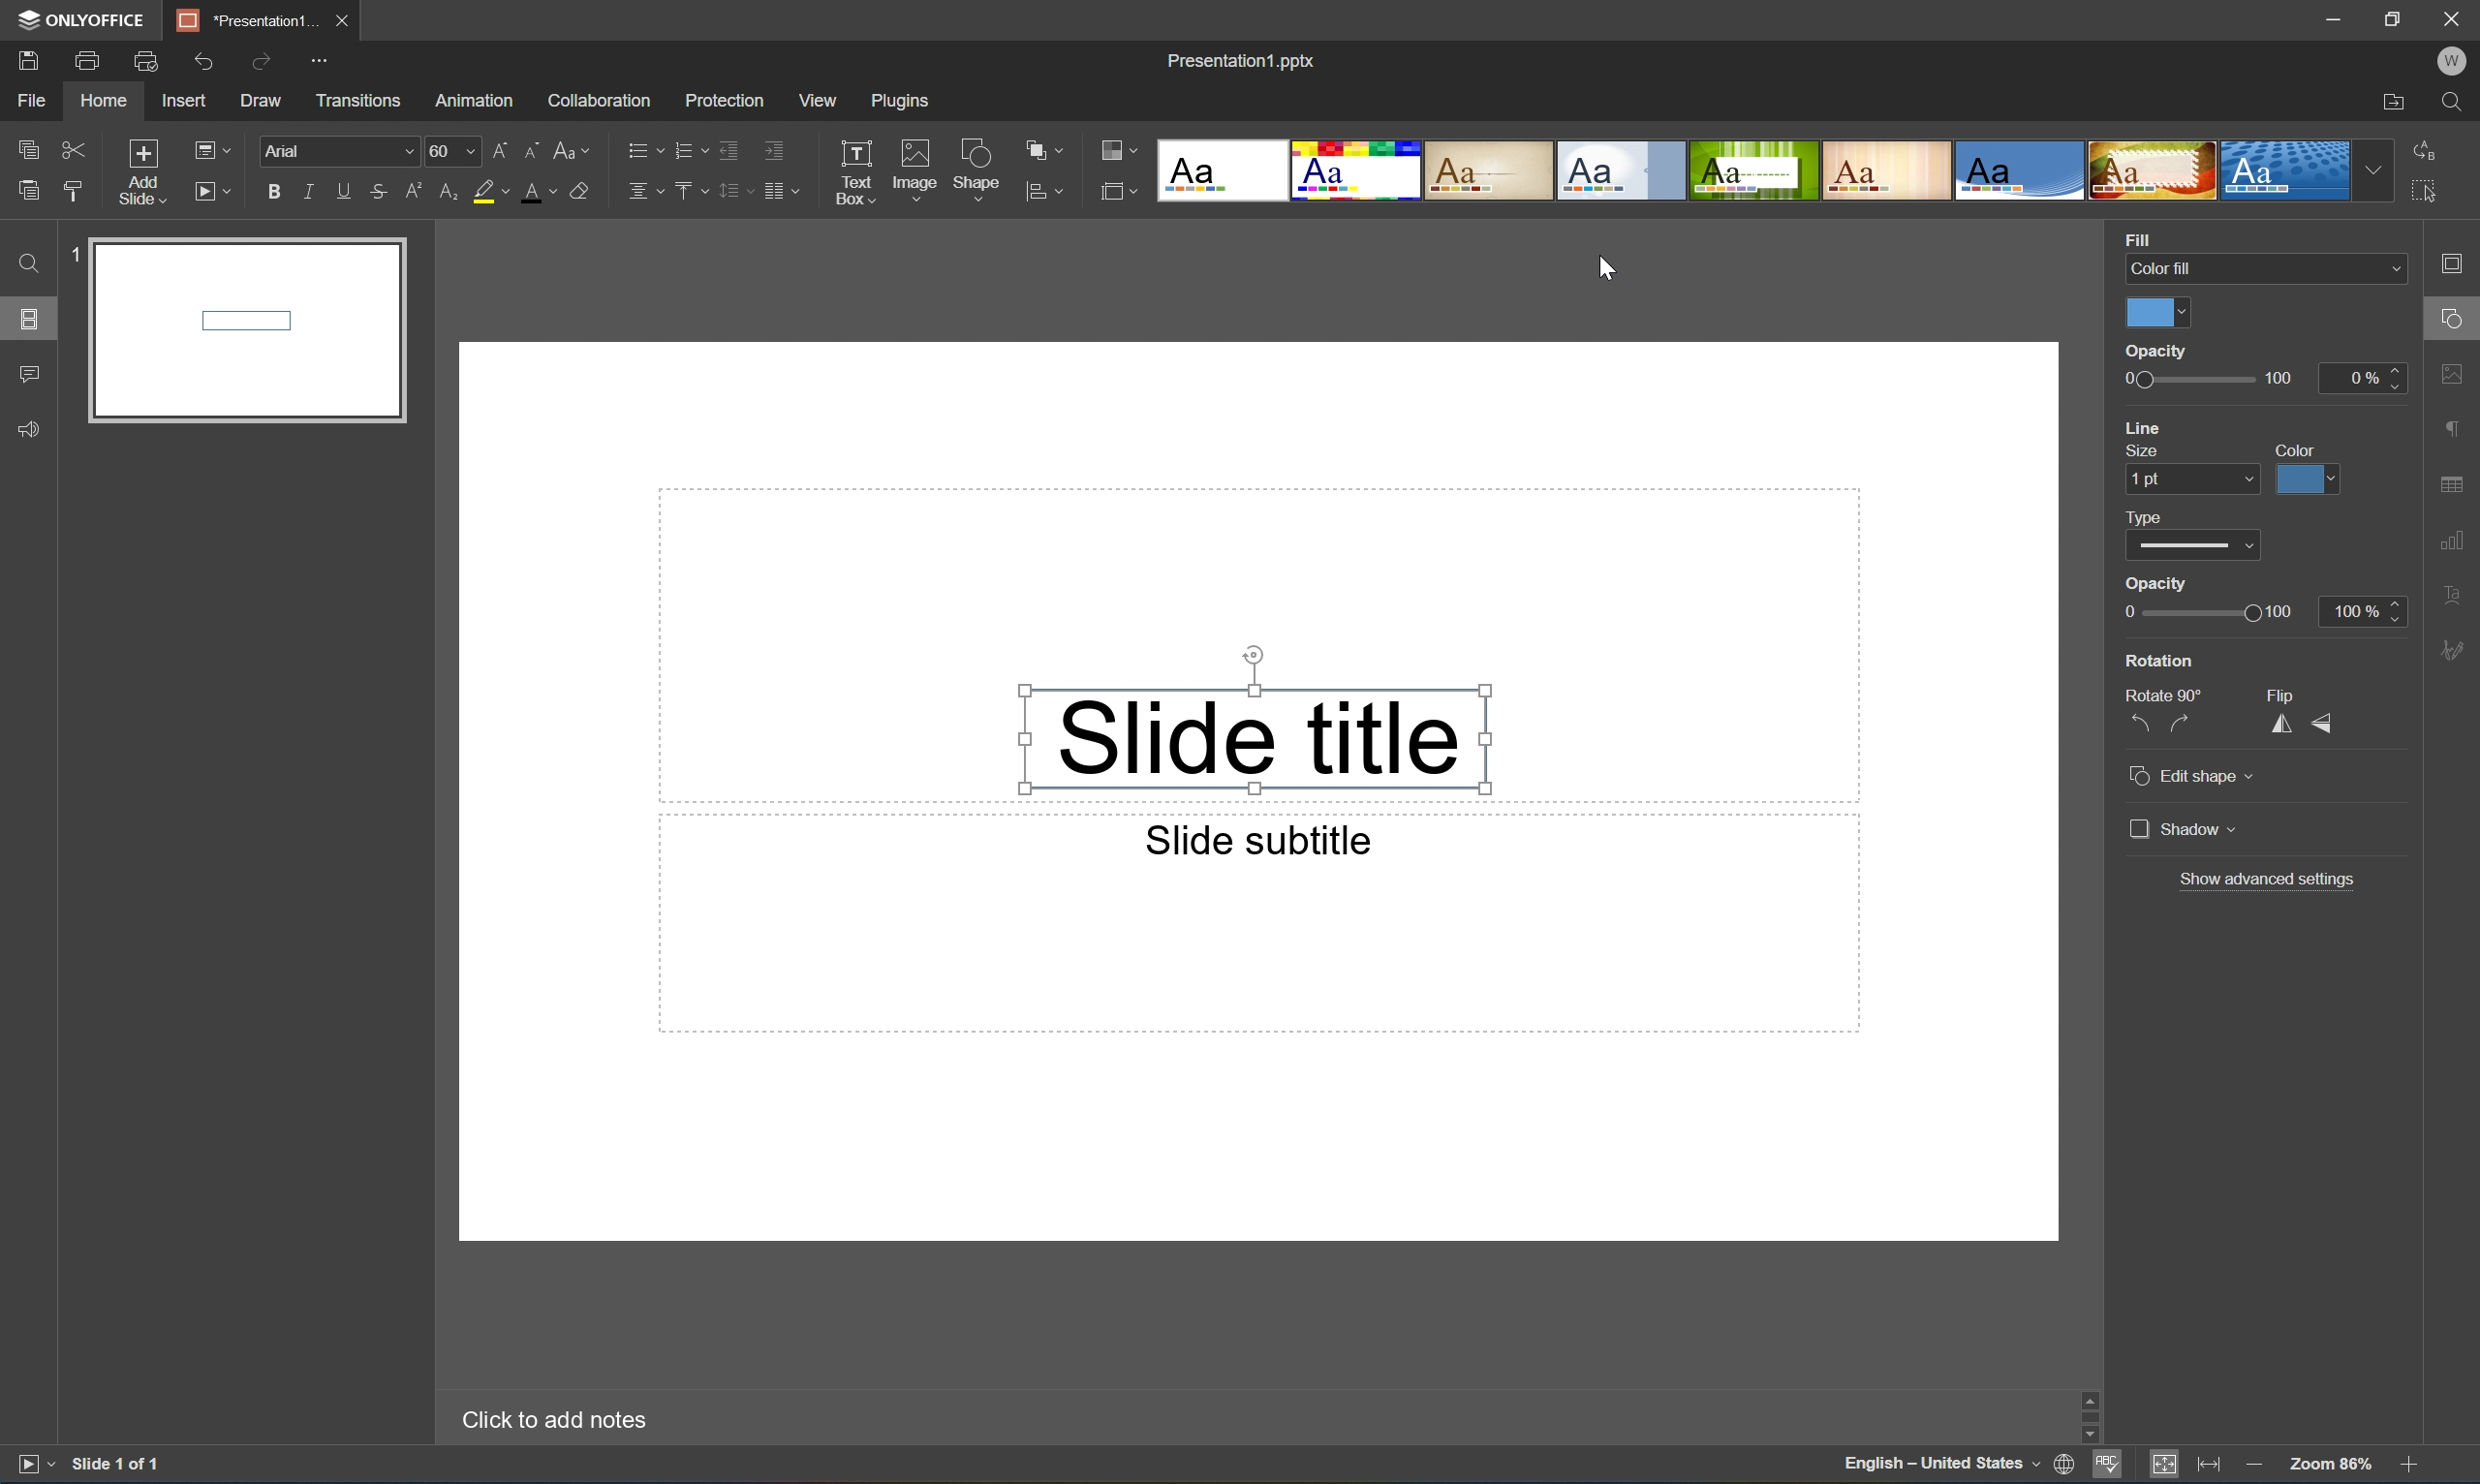 The height and width of the screenshot is (1484, 2480). Describe the element at coordinates (2431, 148) in the screenshot. I see `Replace` at that location.